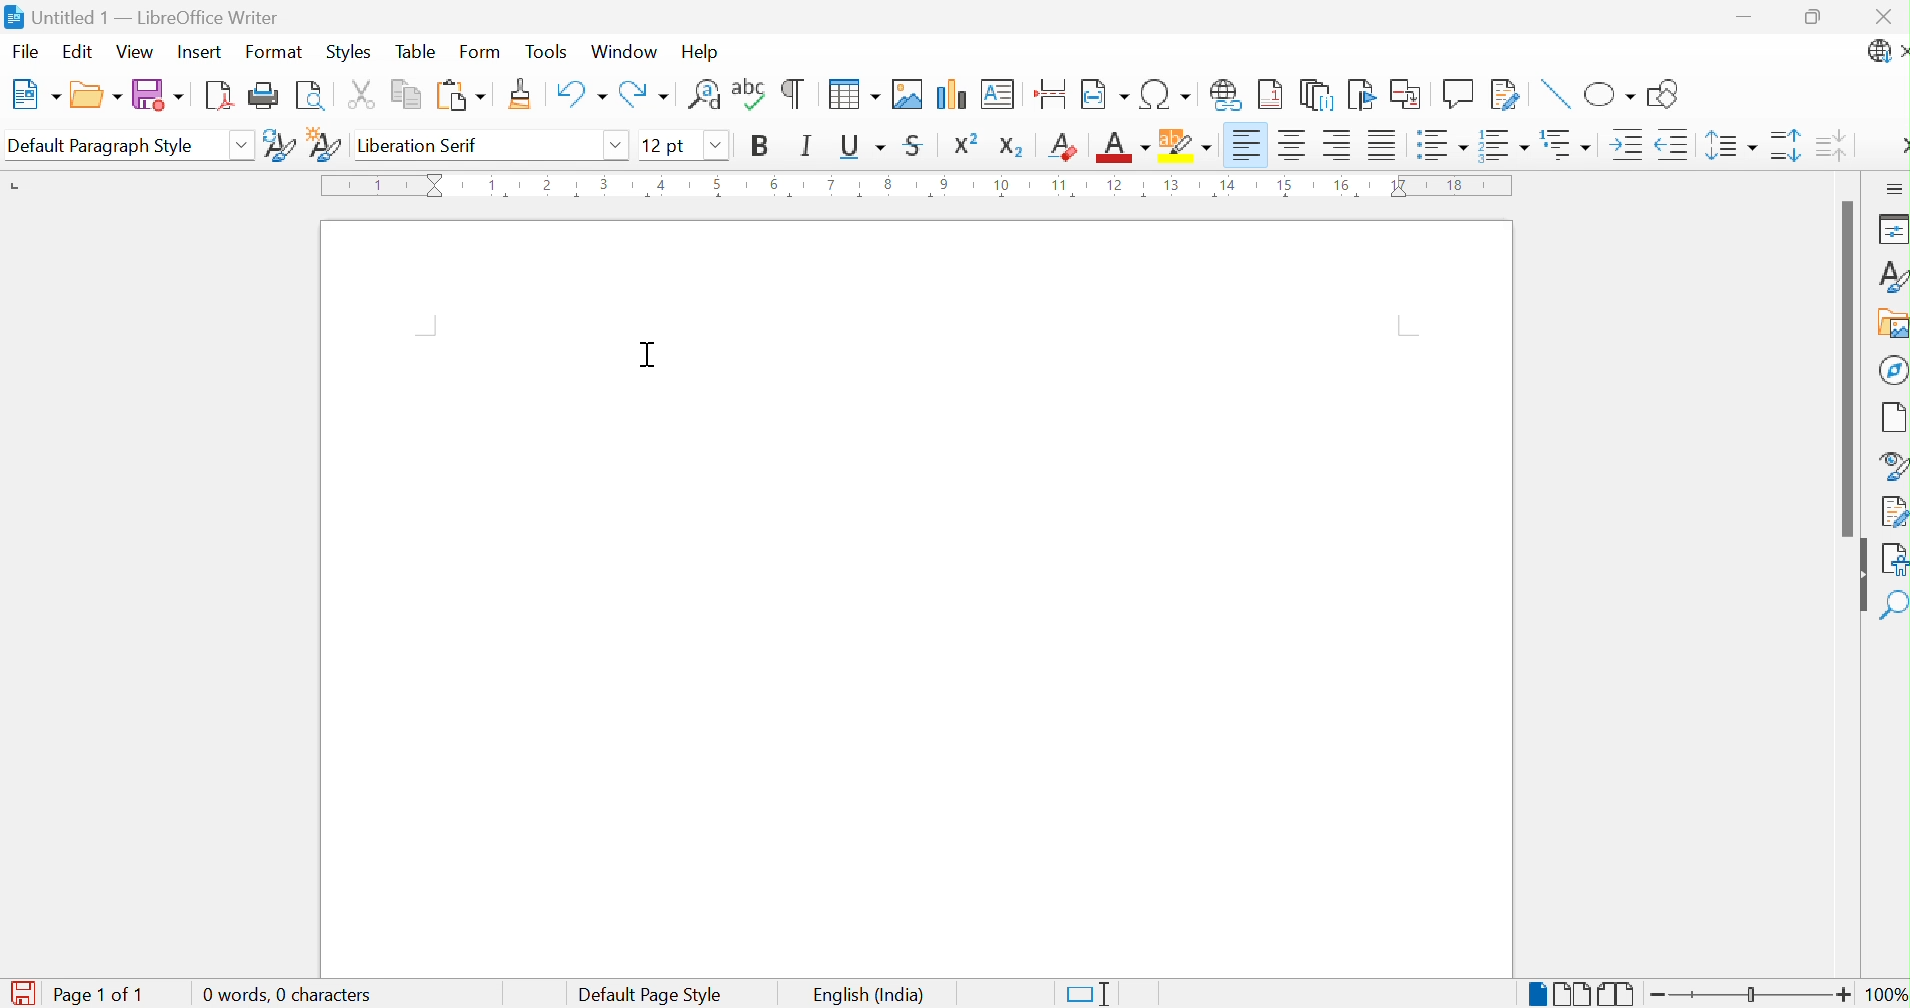 Image resolution: width=1910 pixels, height=1008 pixels. I want to click on Insert Footnote, so click(1271, 95).